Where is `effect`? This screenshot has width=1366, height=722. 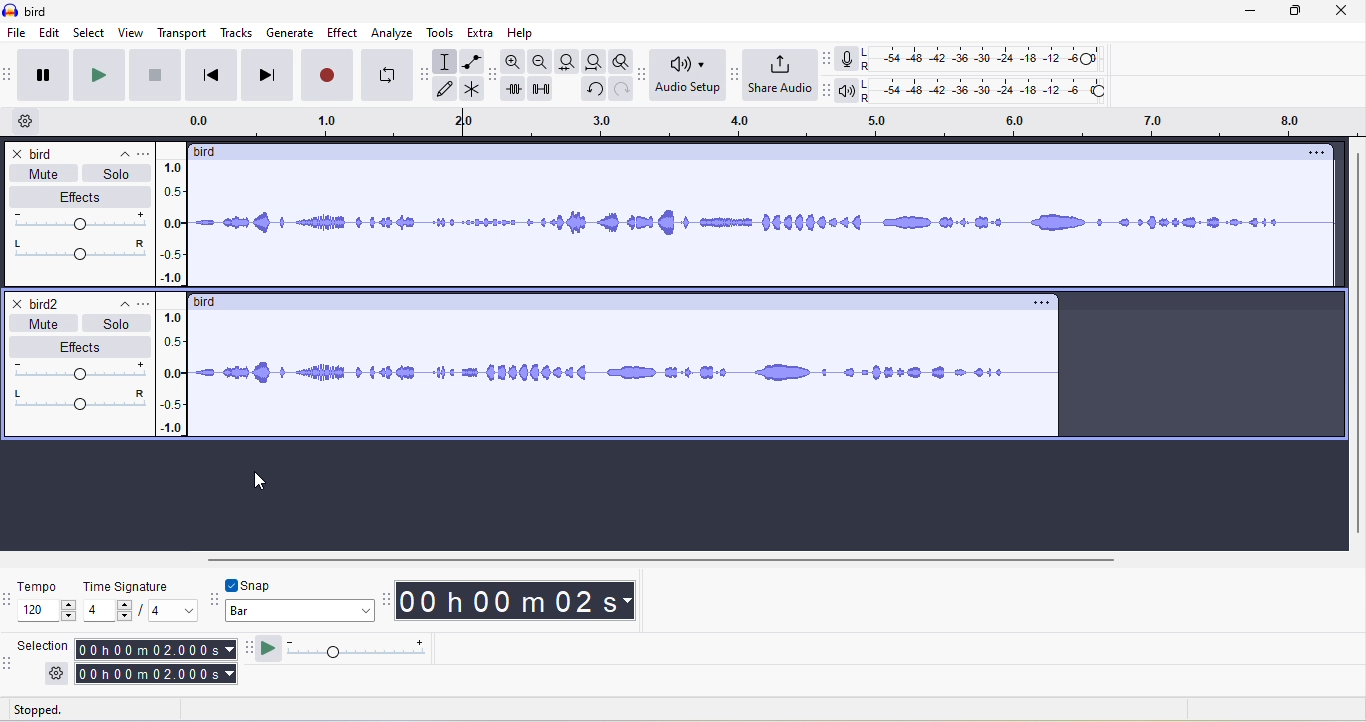
effect is located at coordinates (340, 32).